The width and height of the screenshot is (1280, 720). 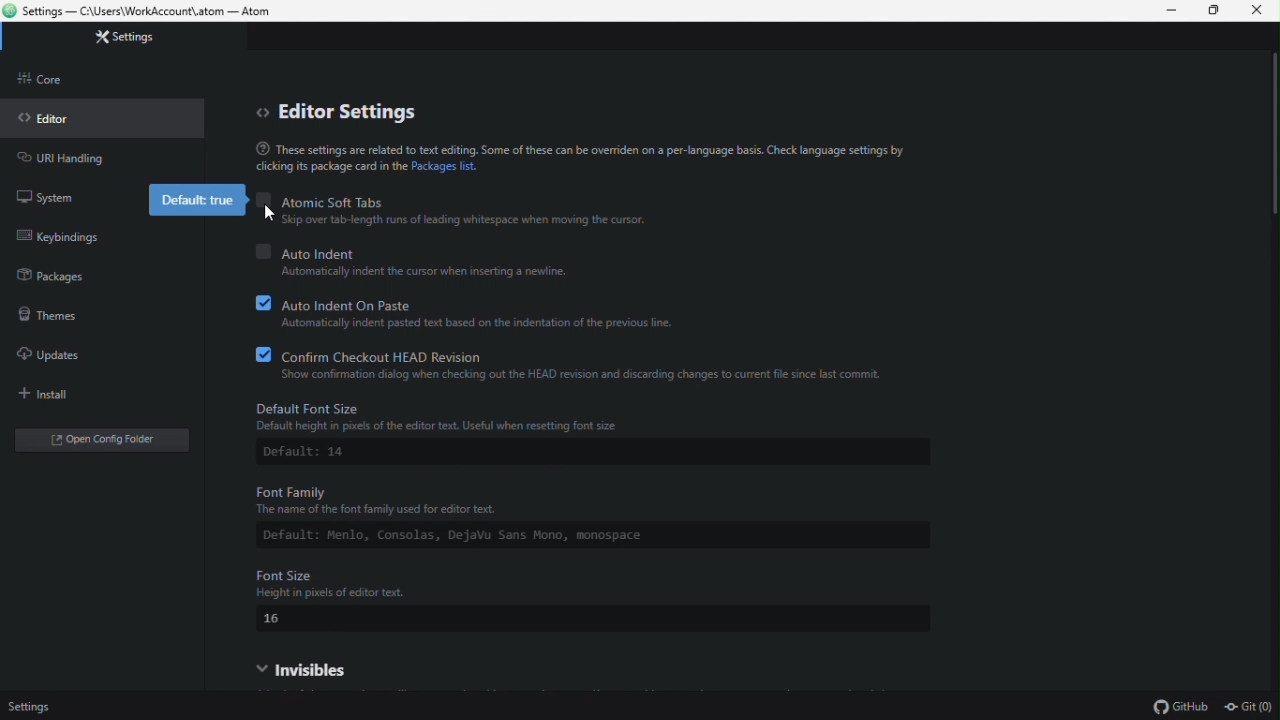 What do you see at coordinates (284, 619) in the screenshot?
I see `16` at bounding box center [284, 619].